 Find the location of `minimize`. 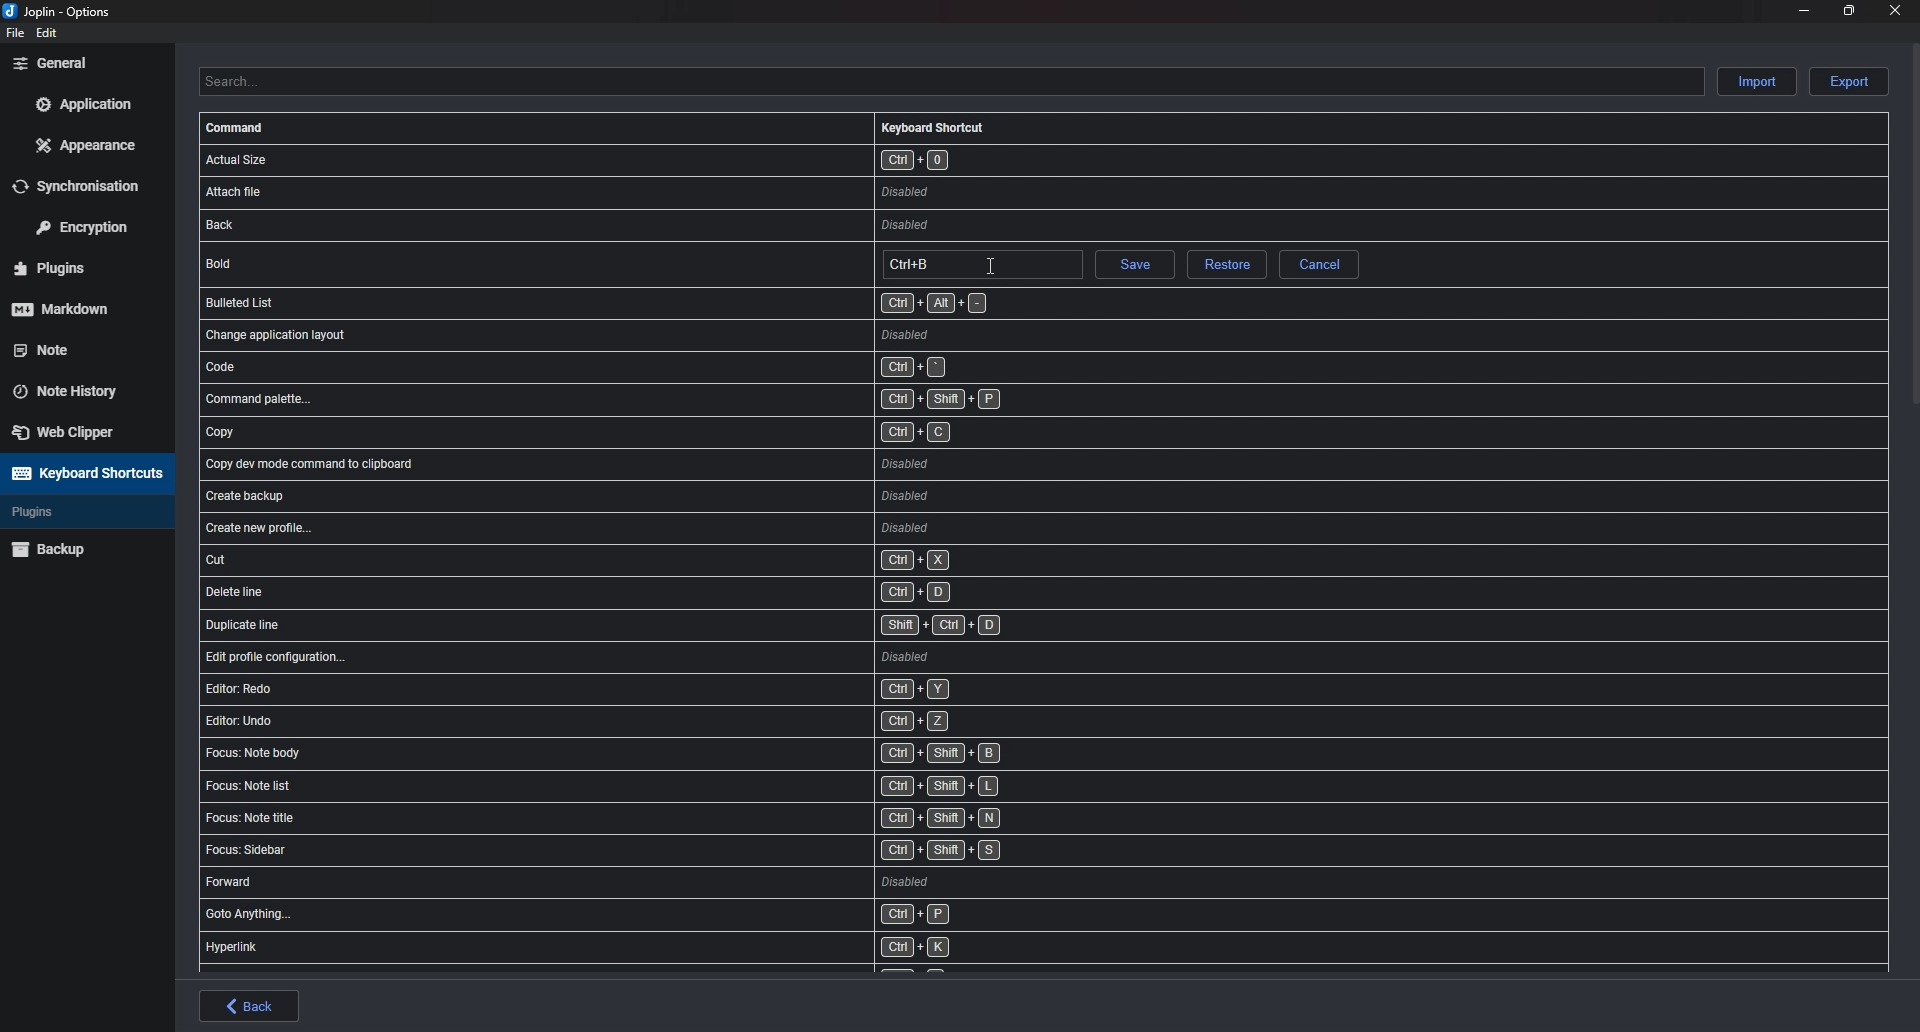

minimize is located at coordinates (1805, 9).